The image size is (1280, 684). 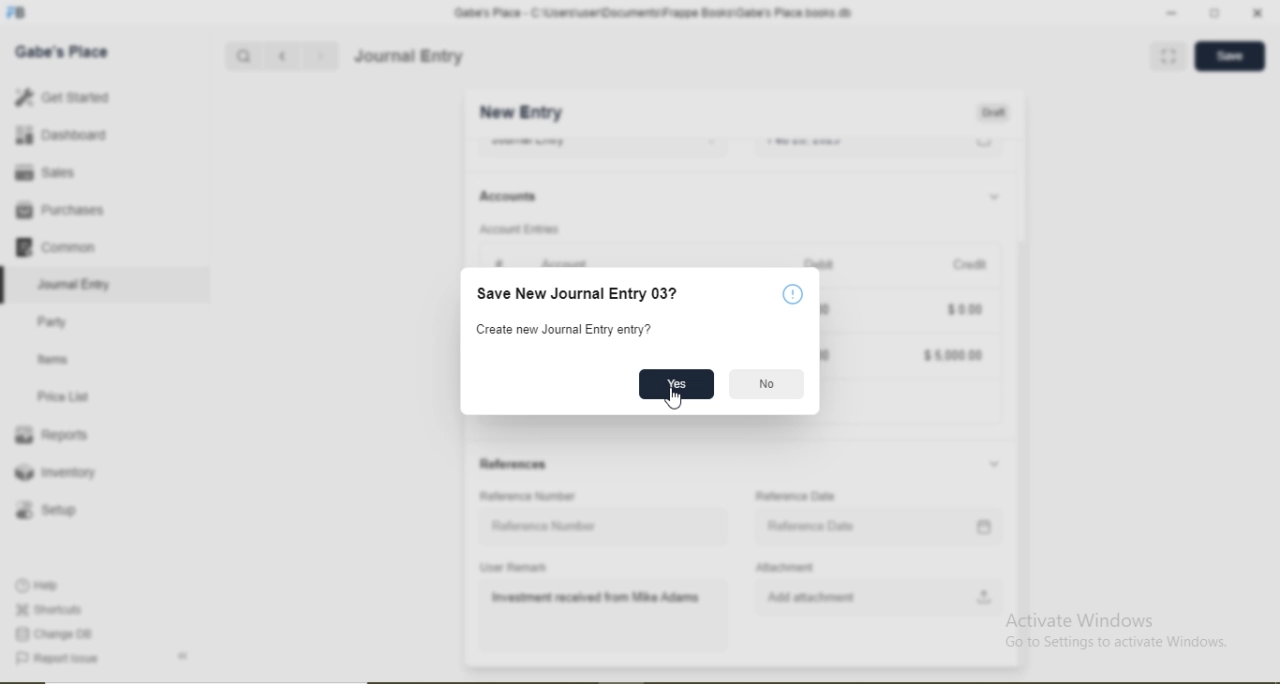 What do you see at coordinates (45, 510) in the screenshot?
I see `Setup` at bounding box center [45, 510].